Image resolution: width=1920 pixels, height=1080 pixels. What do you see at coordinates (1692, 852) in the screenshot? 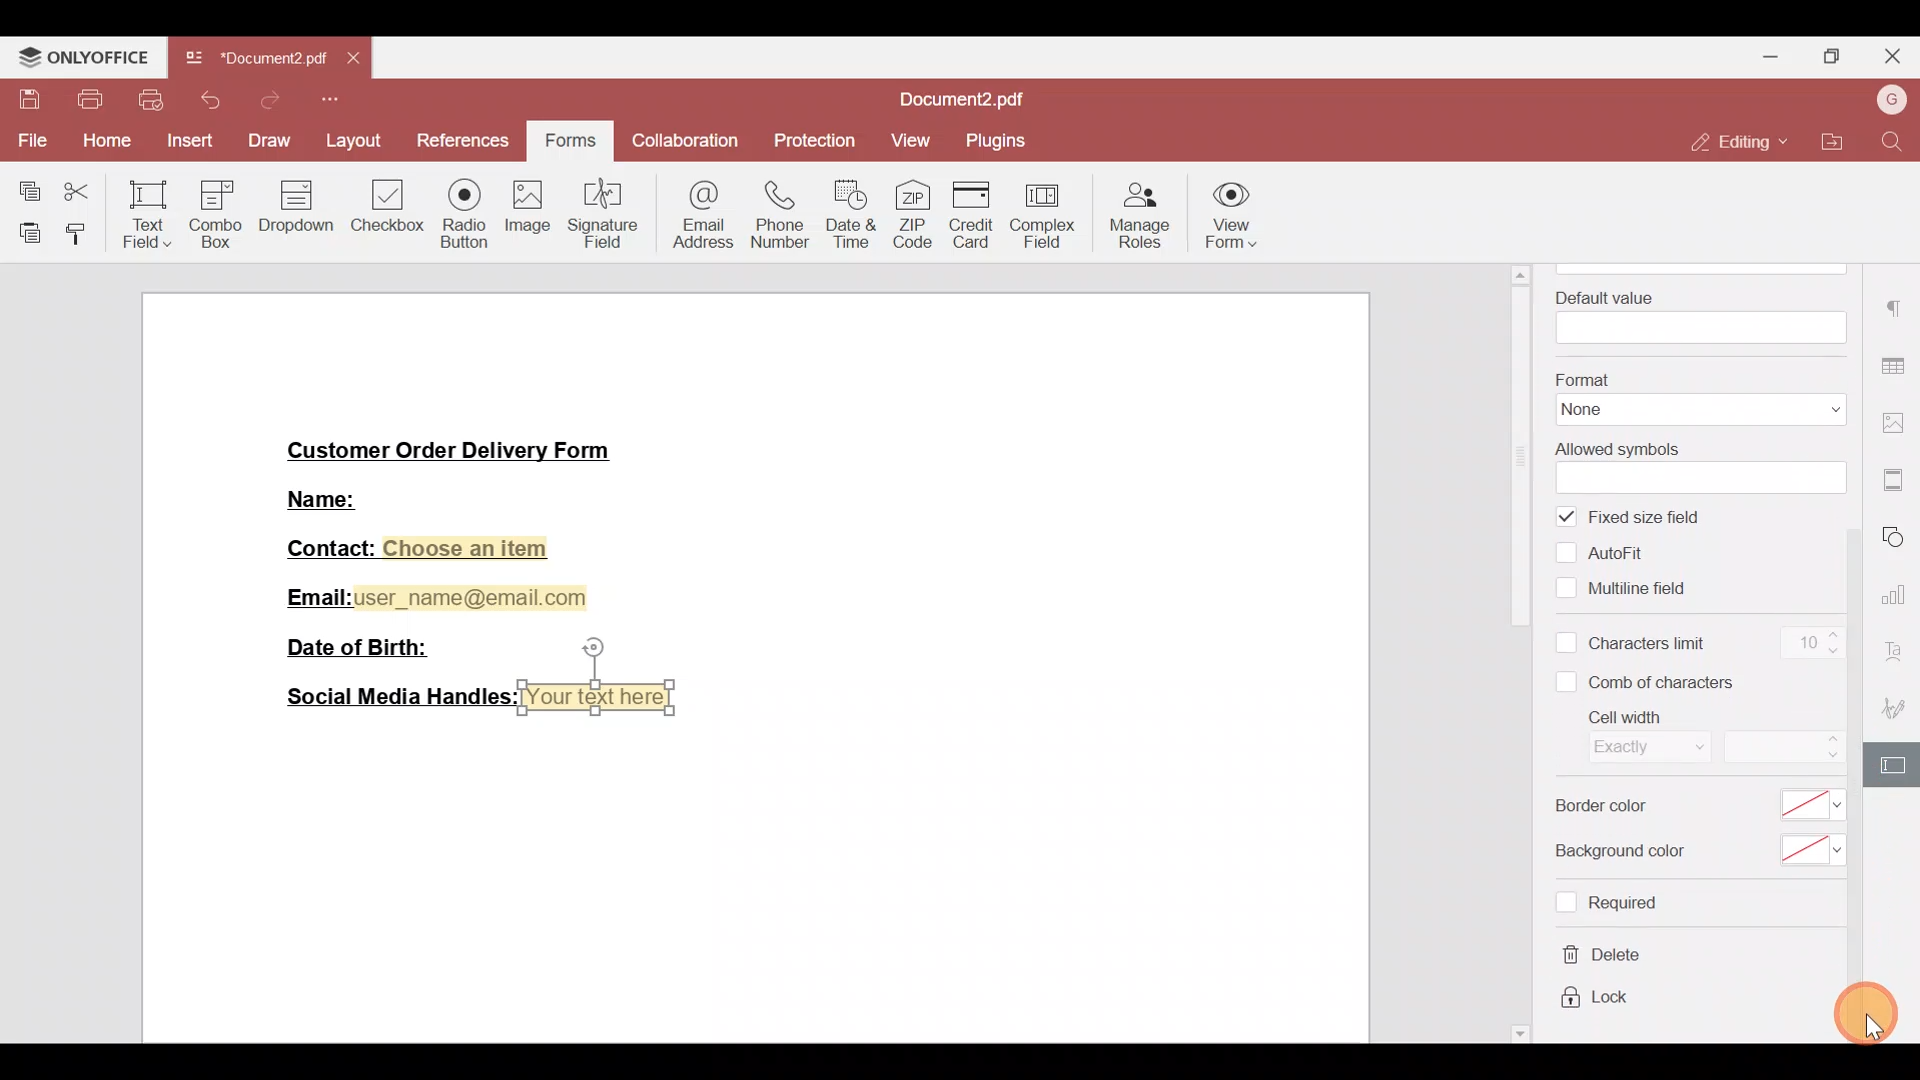
I see `Background color` at bounding box center [1692, 852].